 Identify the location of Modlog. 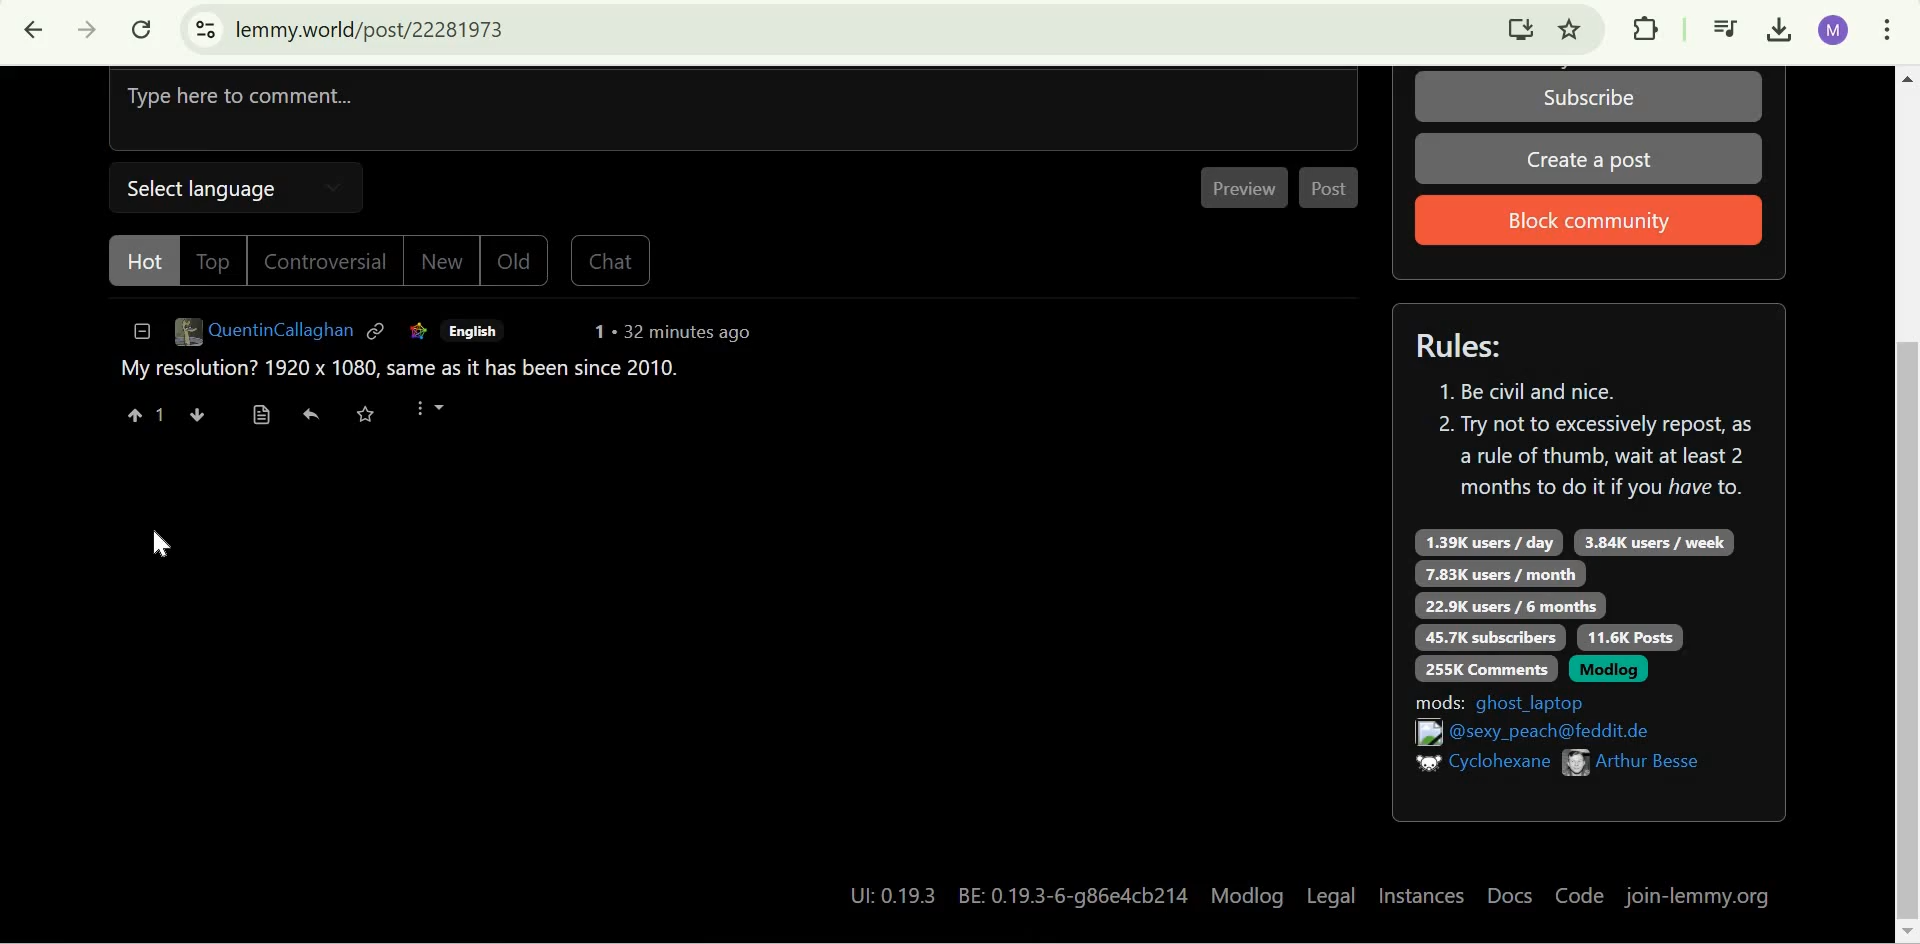
(1607, 670).